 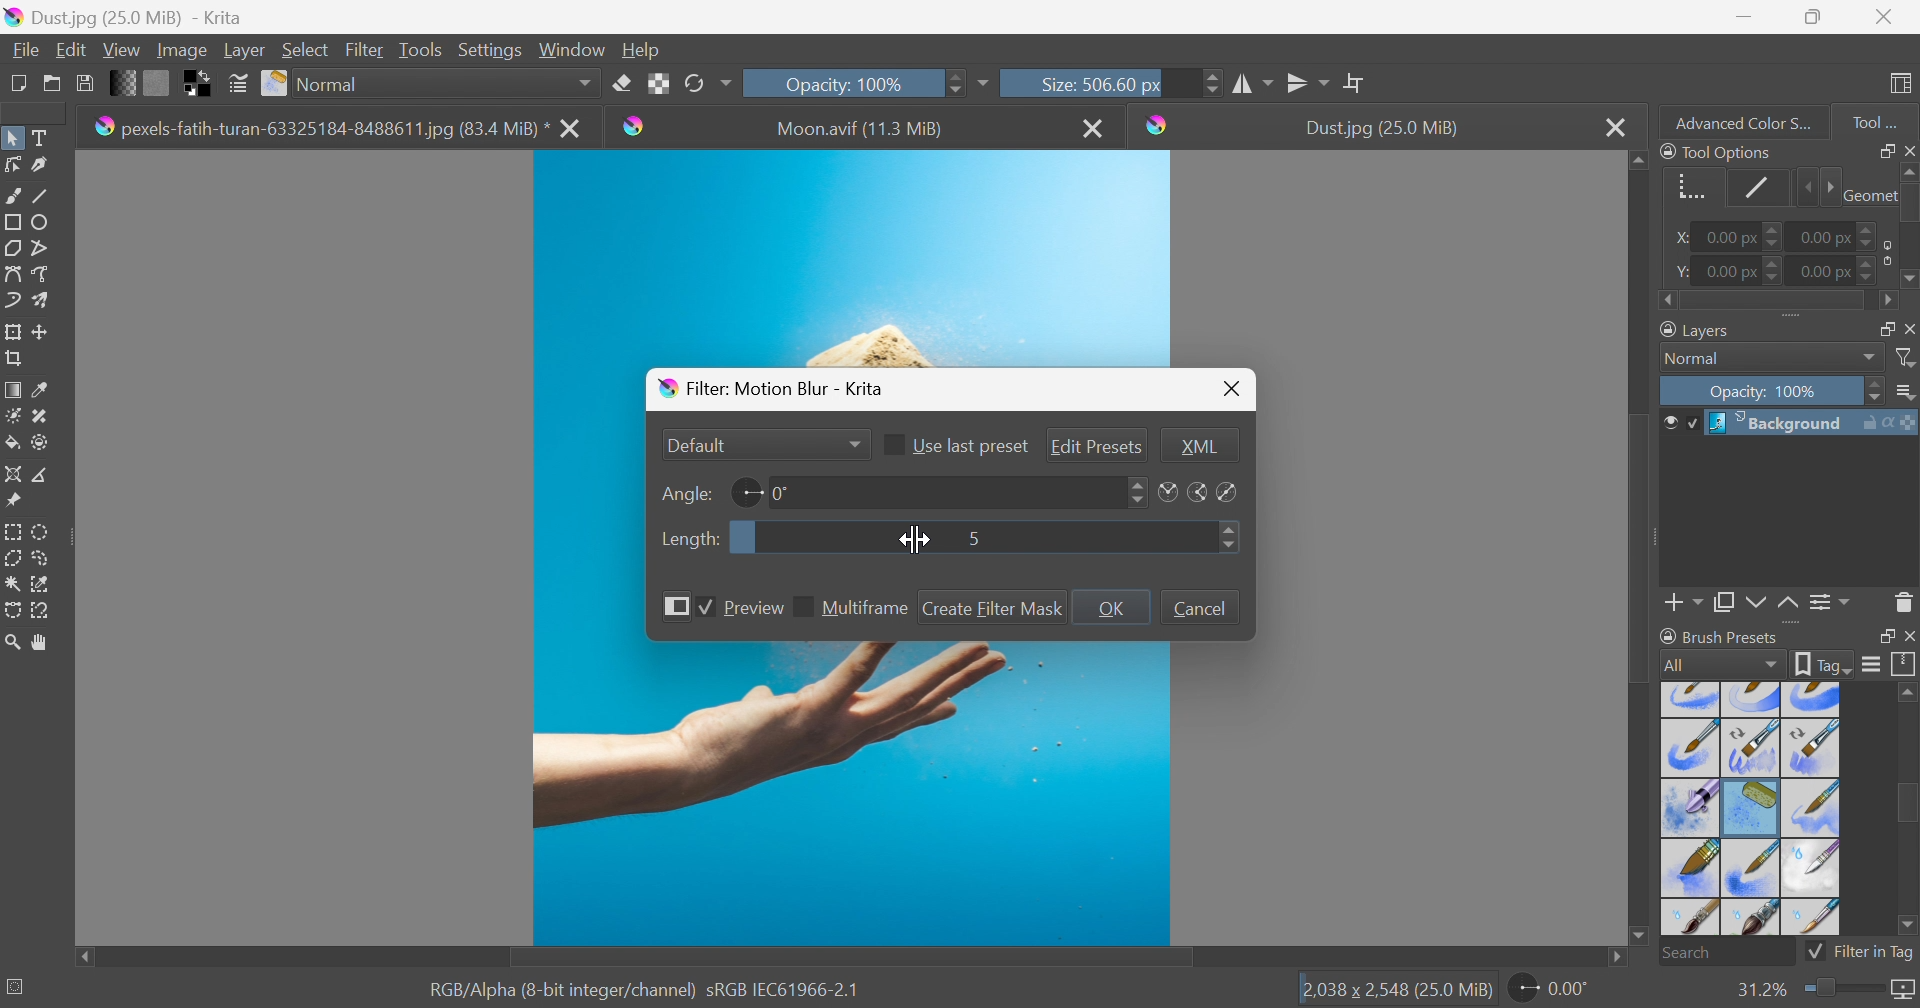 What do you see at coordinates (952, 81) in the screenshot?
I see `Slider` at bounding box center [952, 81].